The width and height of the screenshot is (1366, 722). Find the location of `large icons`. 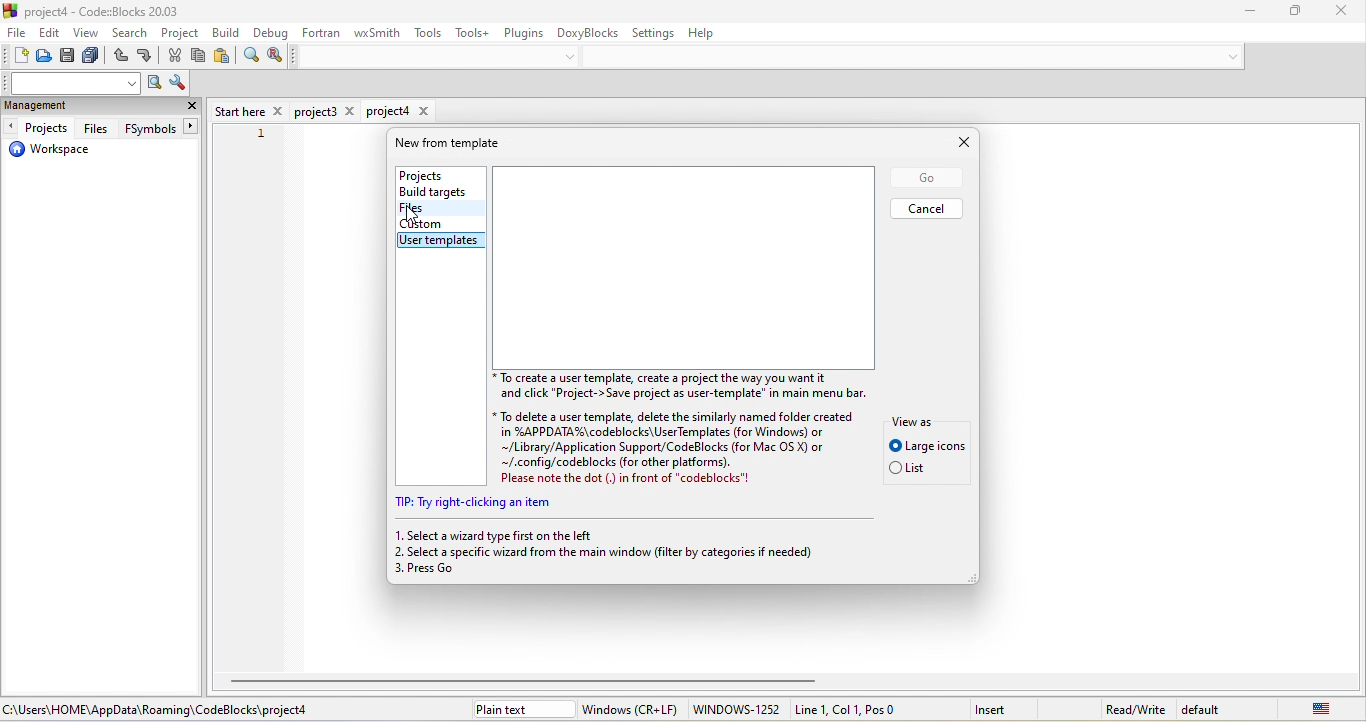

large icons is located at coordinates (927, 446).